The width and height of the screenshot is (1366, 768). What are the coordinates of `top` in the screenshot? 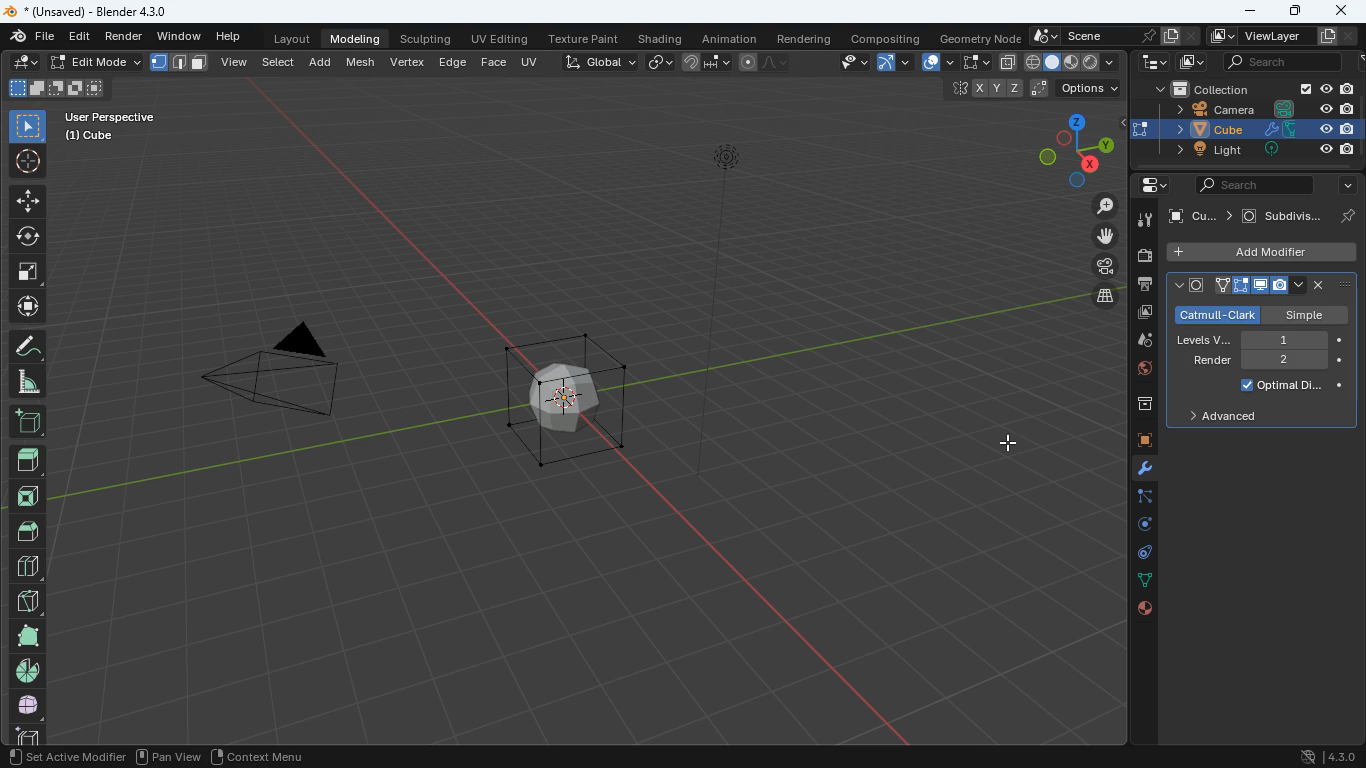 It's located at (28, 464).